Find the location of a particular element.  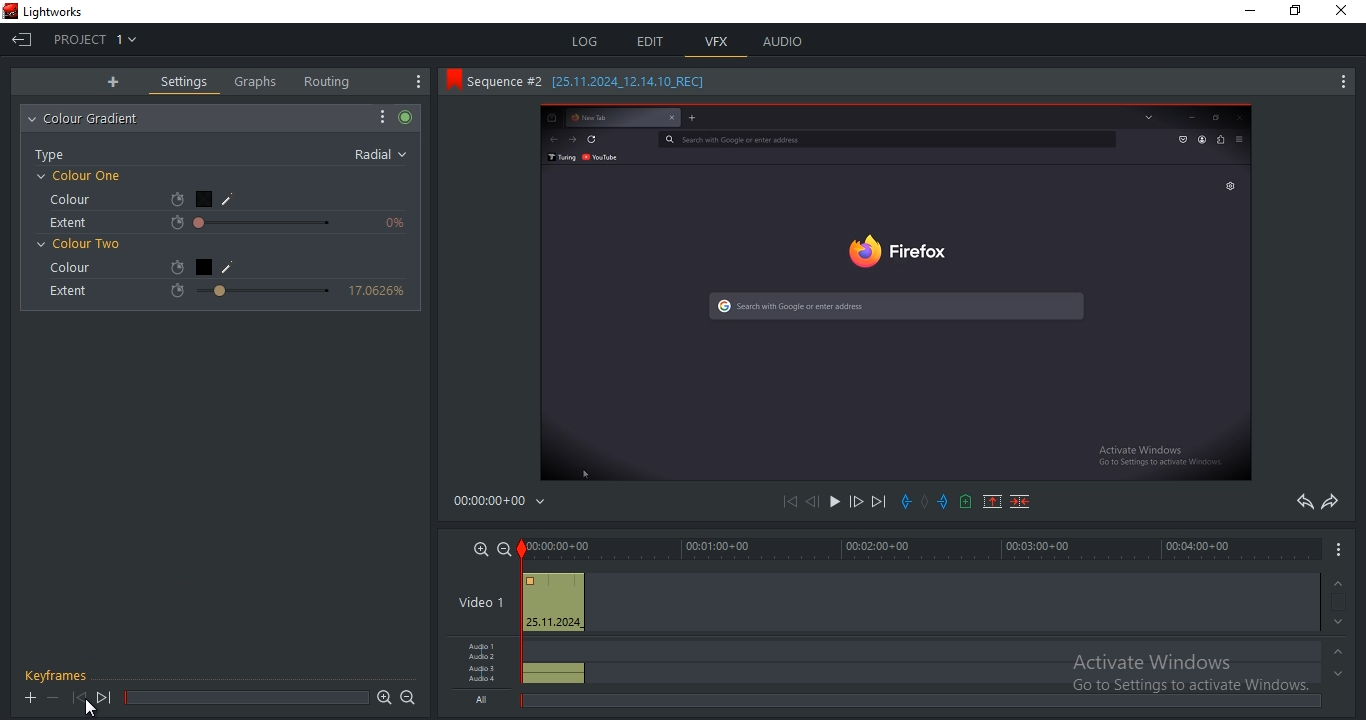

greyed out down arrow is located at coordinates (1339, 680).